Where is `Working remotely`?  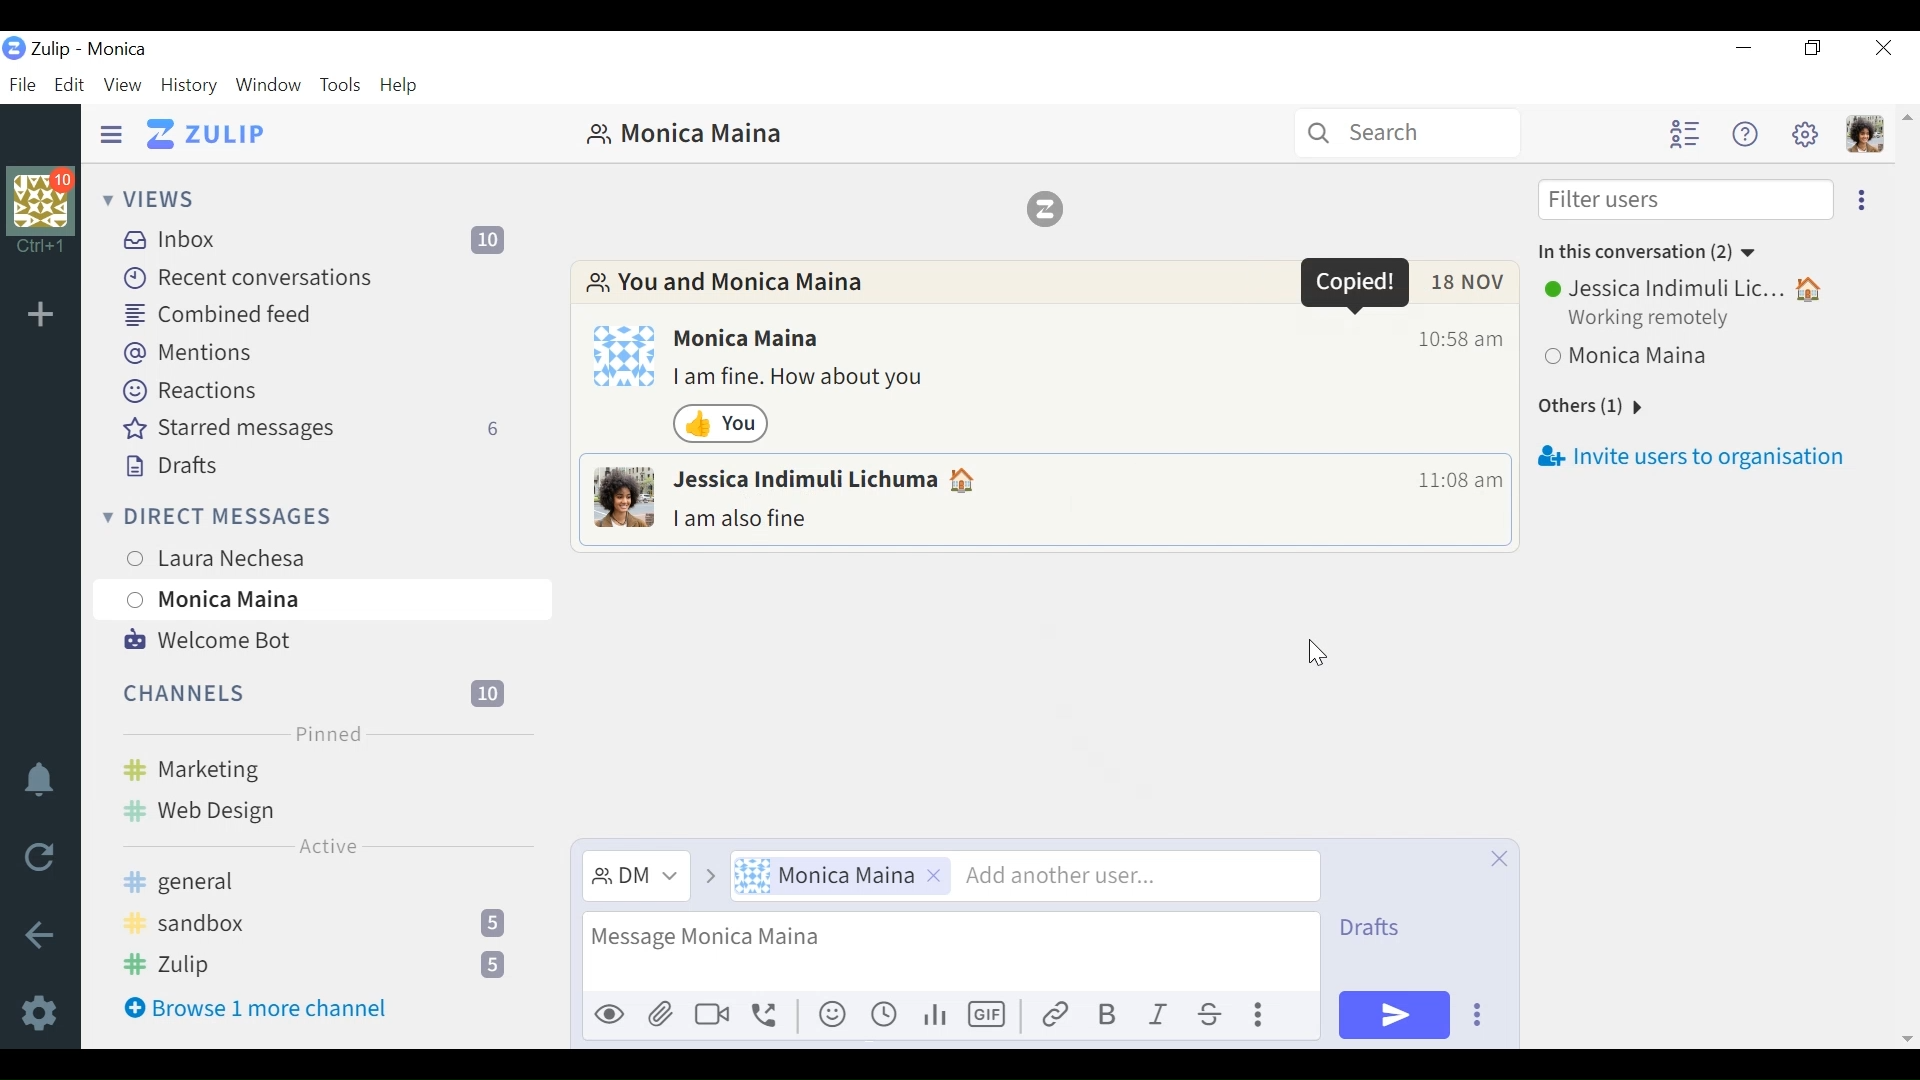
Working remotely is located at coordinates (1655, 322).